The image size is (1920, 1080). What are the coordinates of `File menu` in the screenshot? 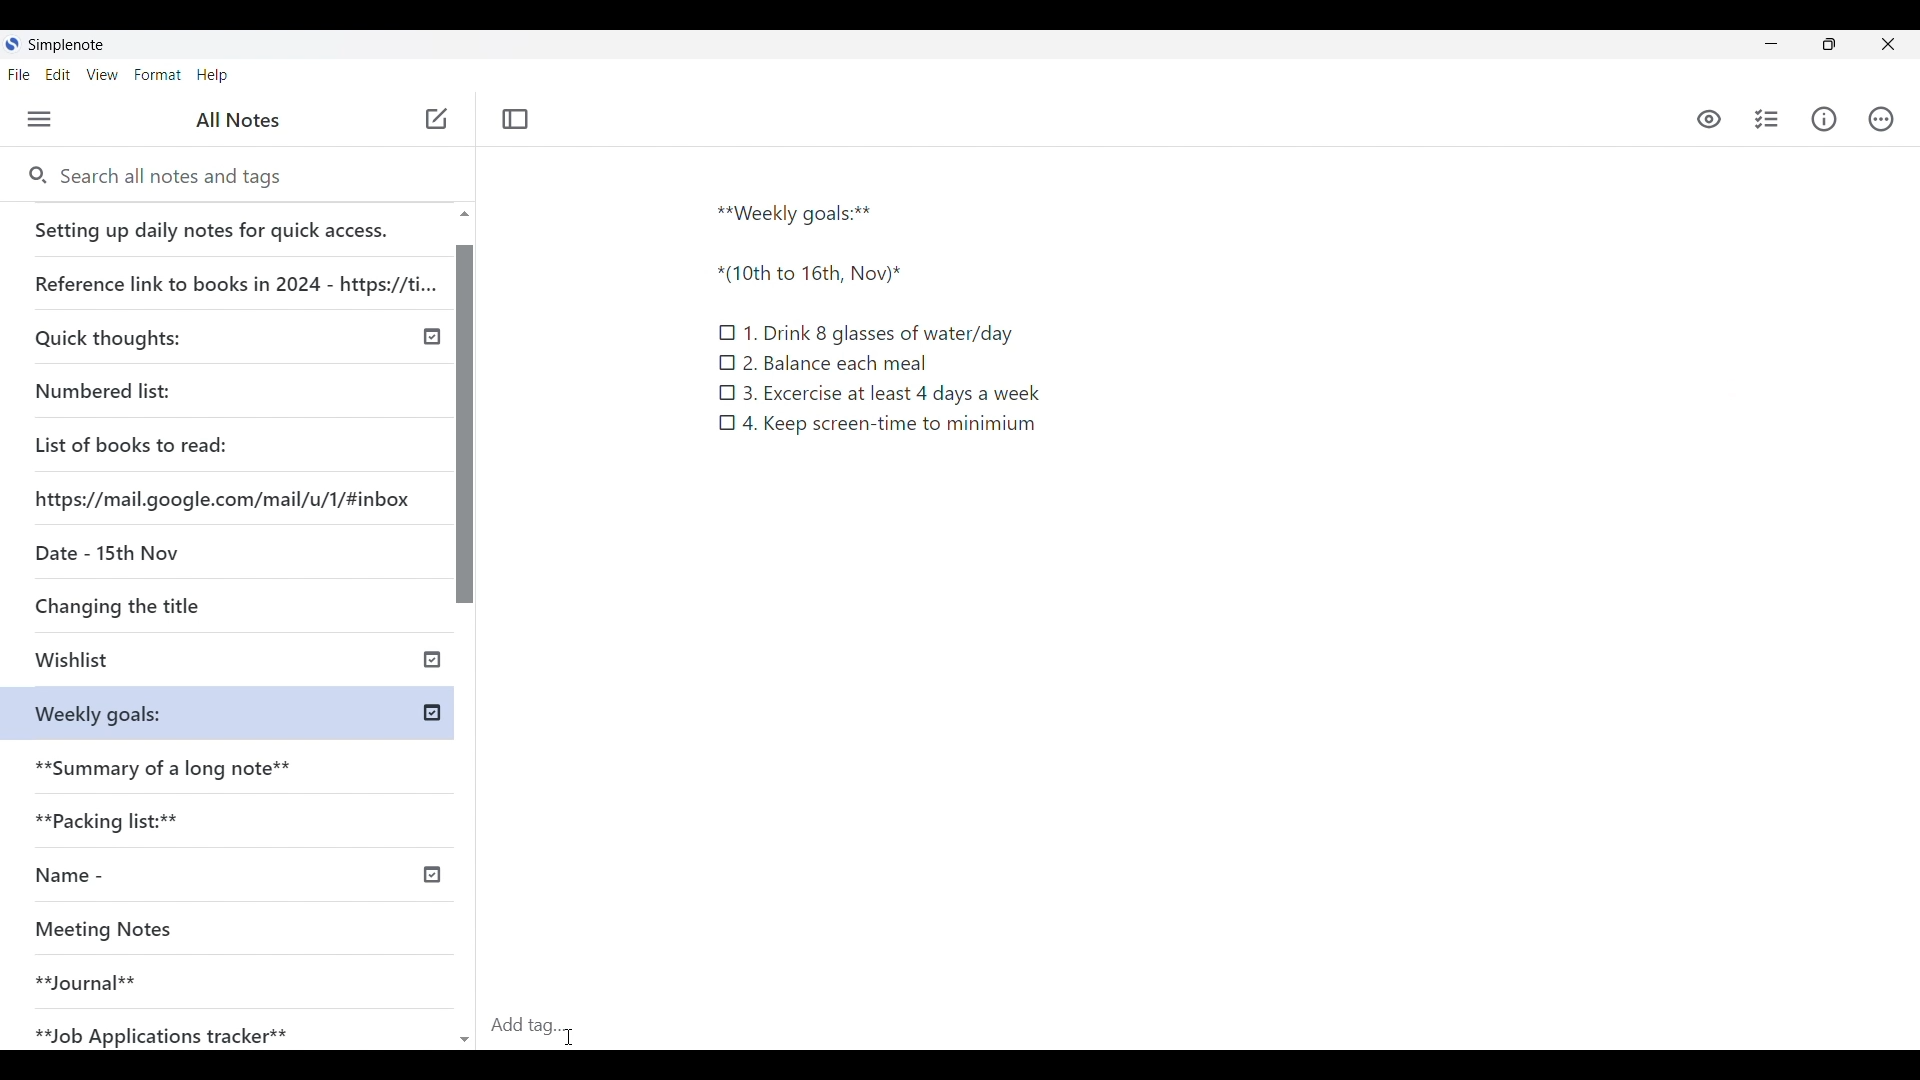 It's located at (19, 75).